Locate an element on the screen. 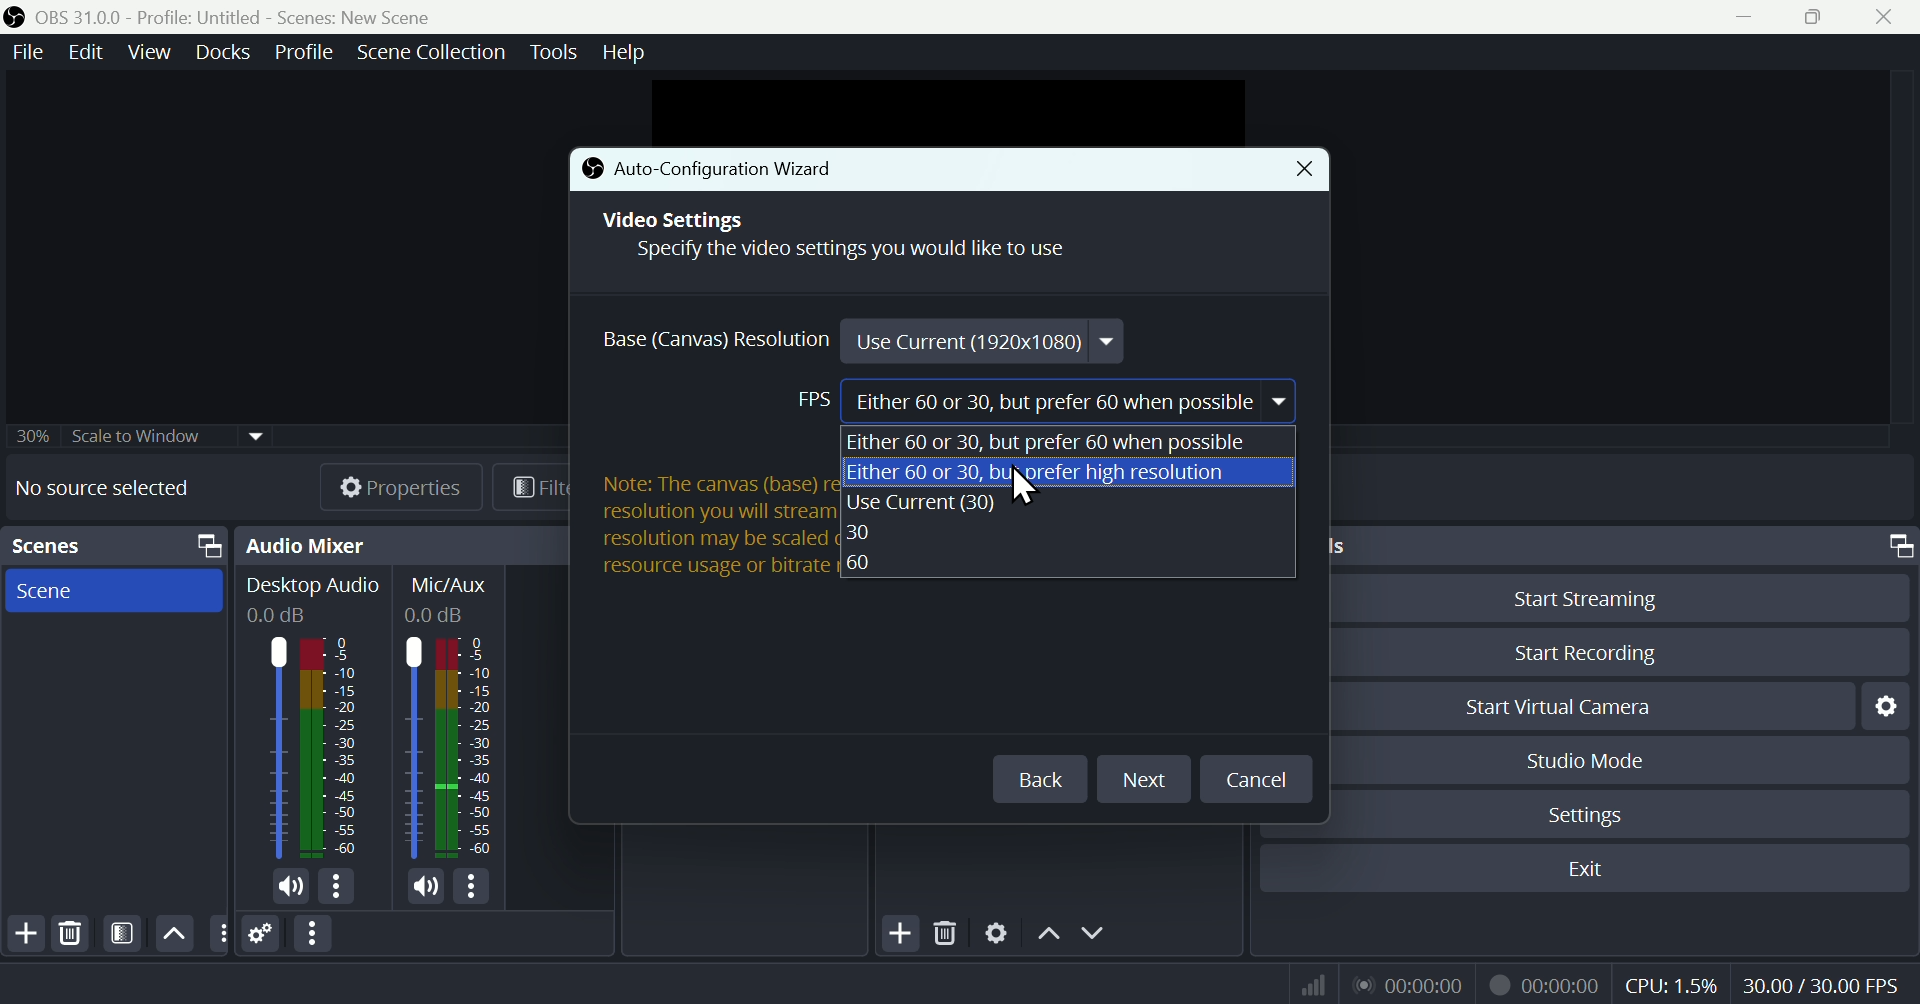 This screenshot has width=1920, height=1004. Settings is located at coordinates (262, 933).